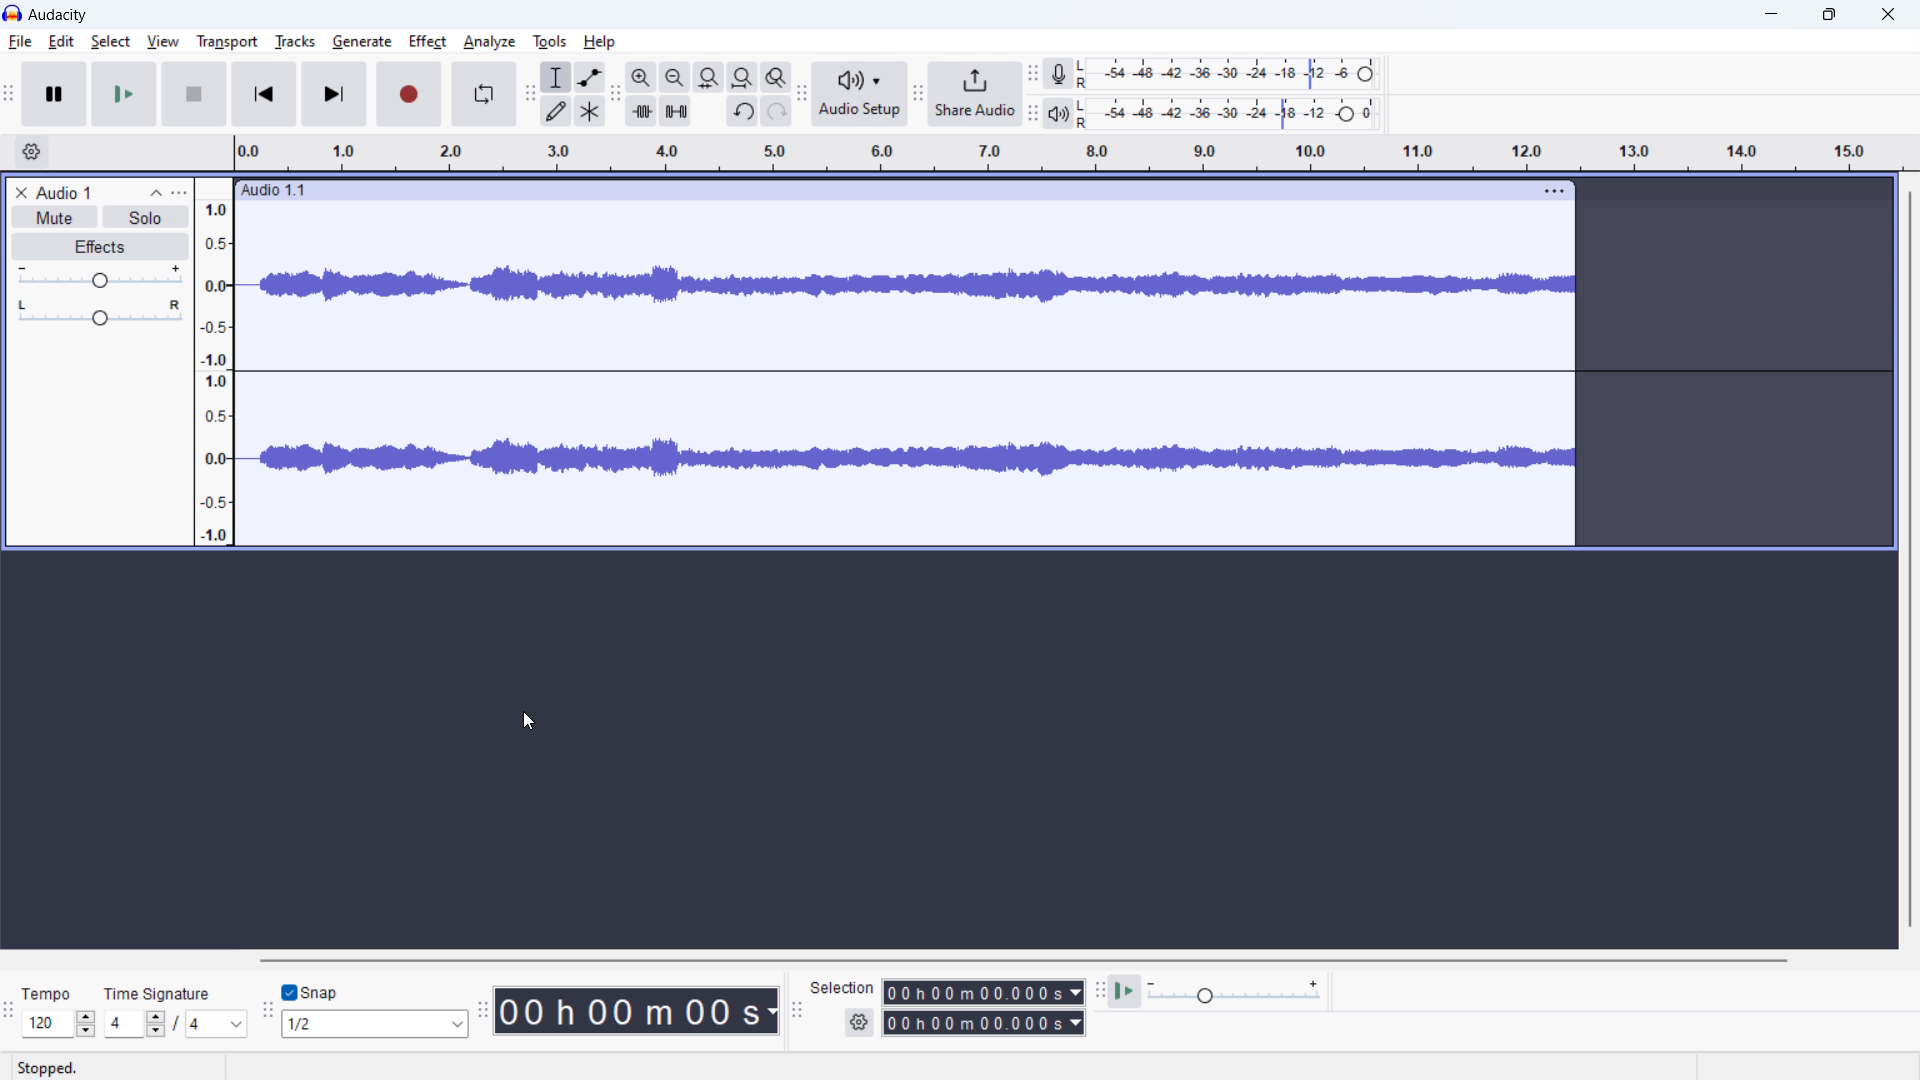 This screenshot has height=1080, width=1920. I want to click on recording meter toolbar, so click(1031, 76).